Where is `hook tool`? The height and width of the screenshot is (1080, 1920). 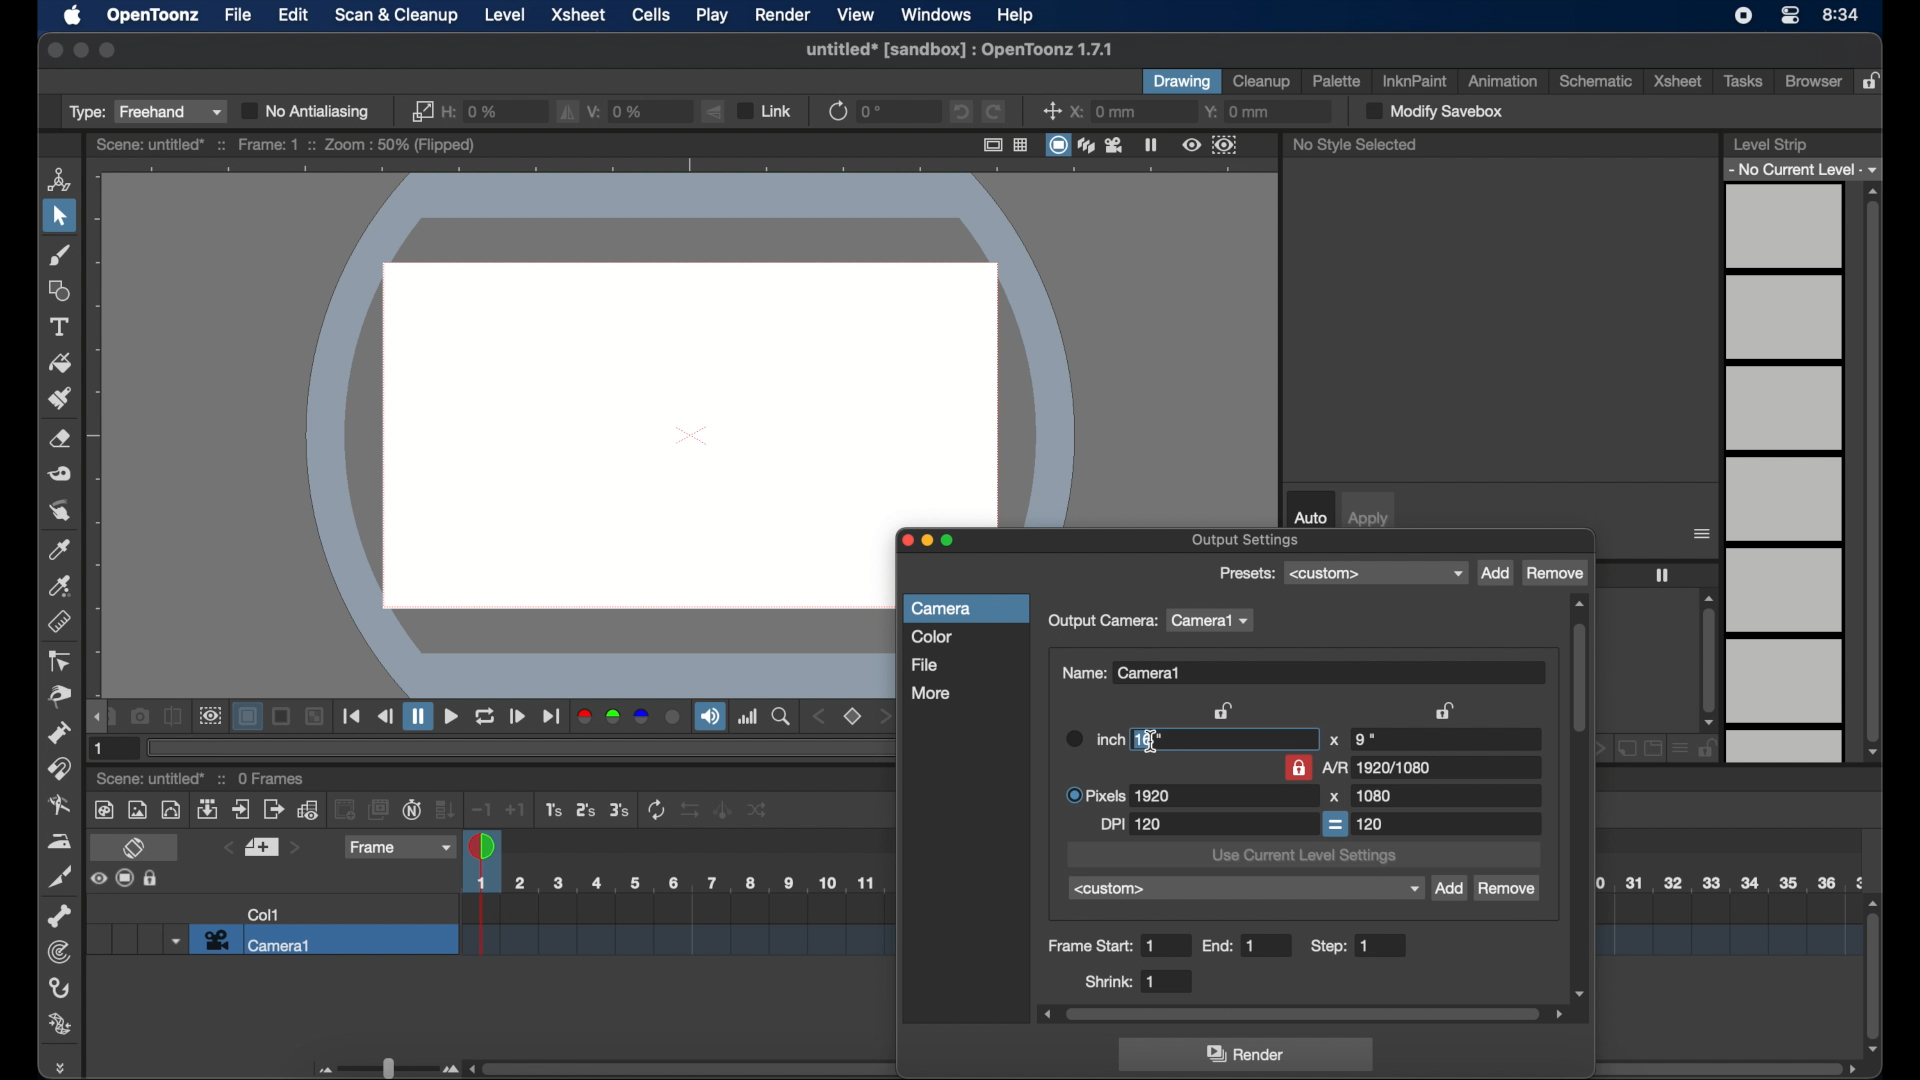 hook tool is located at coordinates (61, 988).